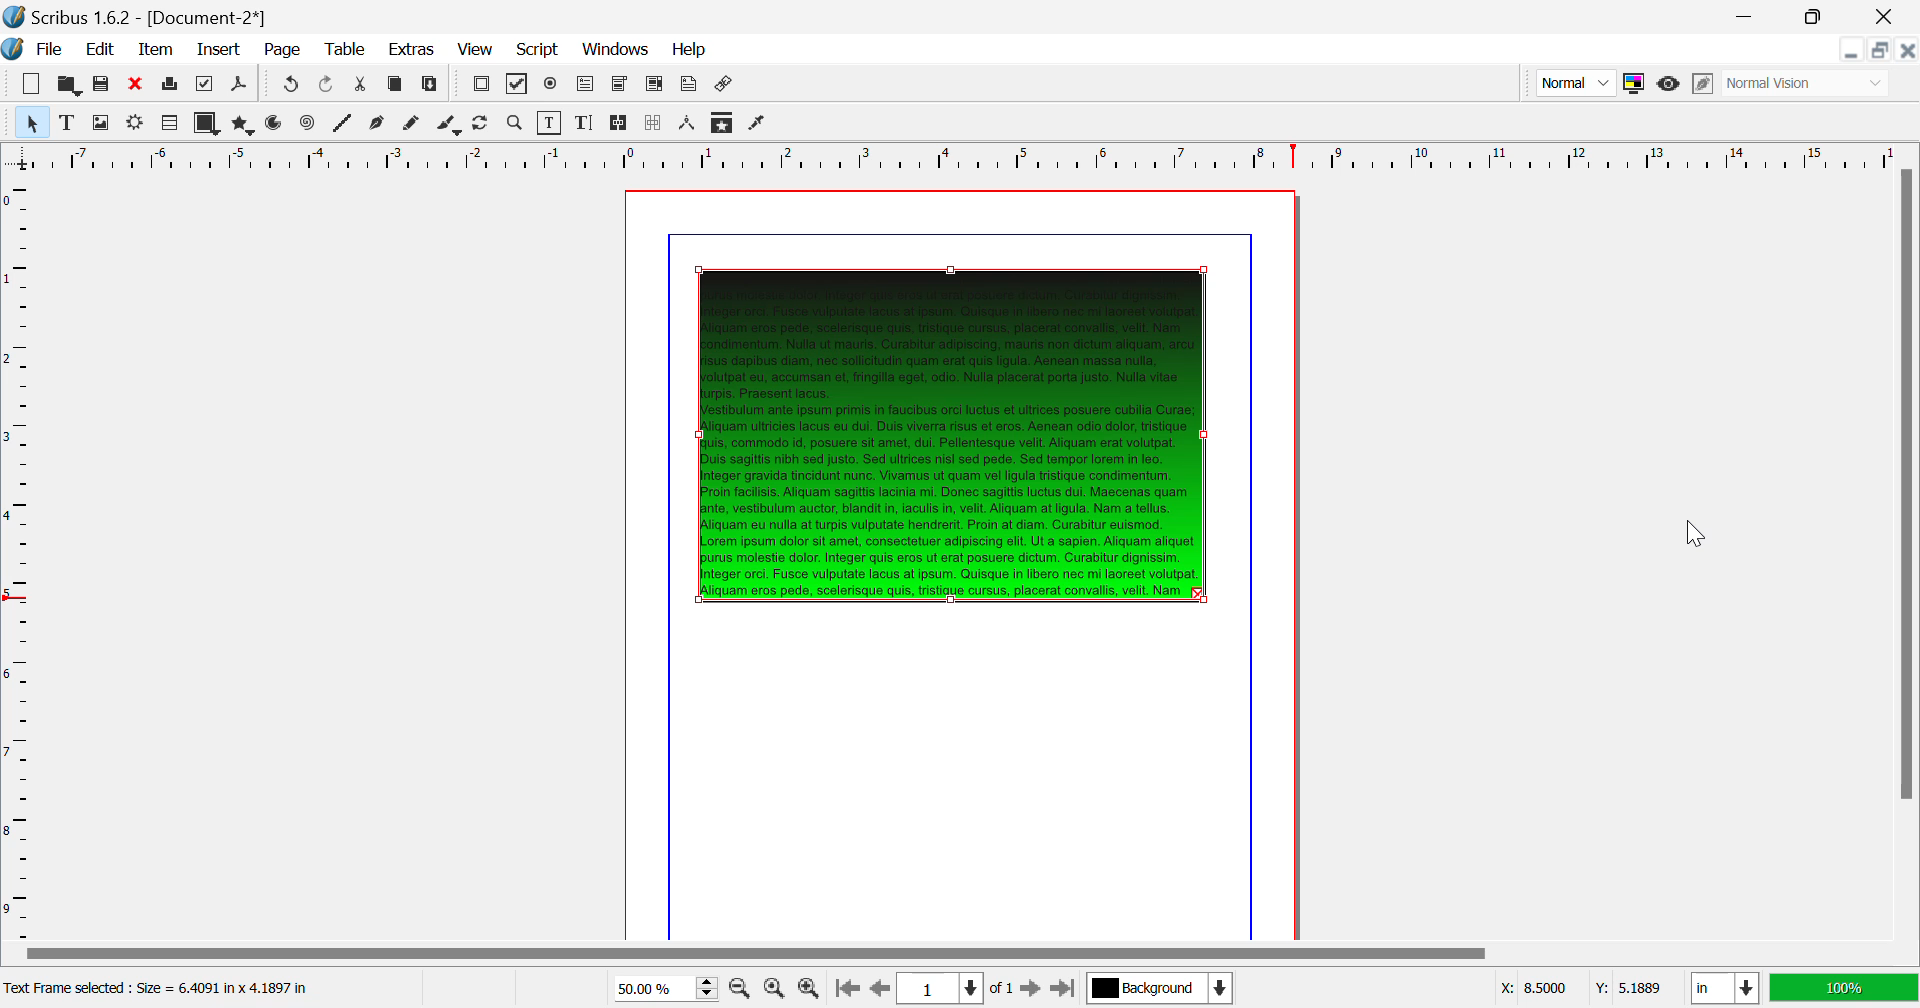 Image resolution: width=1920 pixels, height=1008 pixels. What do you see at coordinates (1062, 989) in the screenshot?
I see `Last Page` at bounding box center [1062, 989].